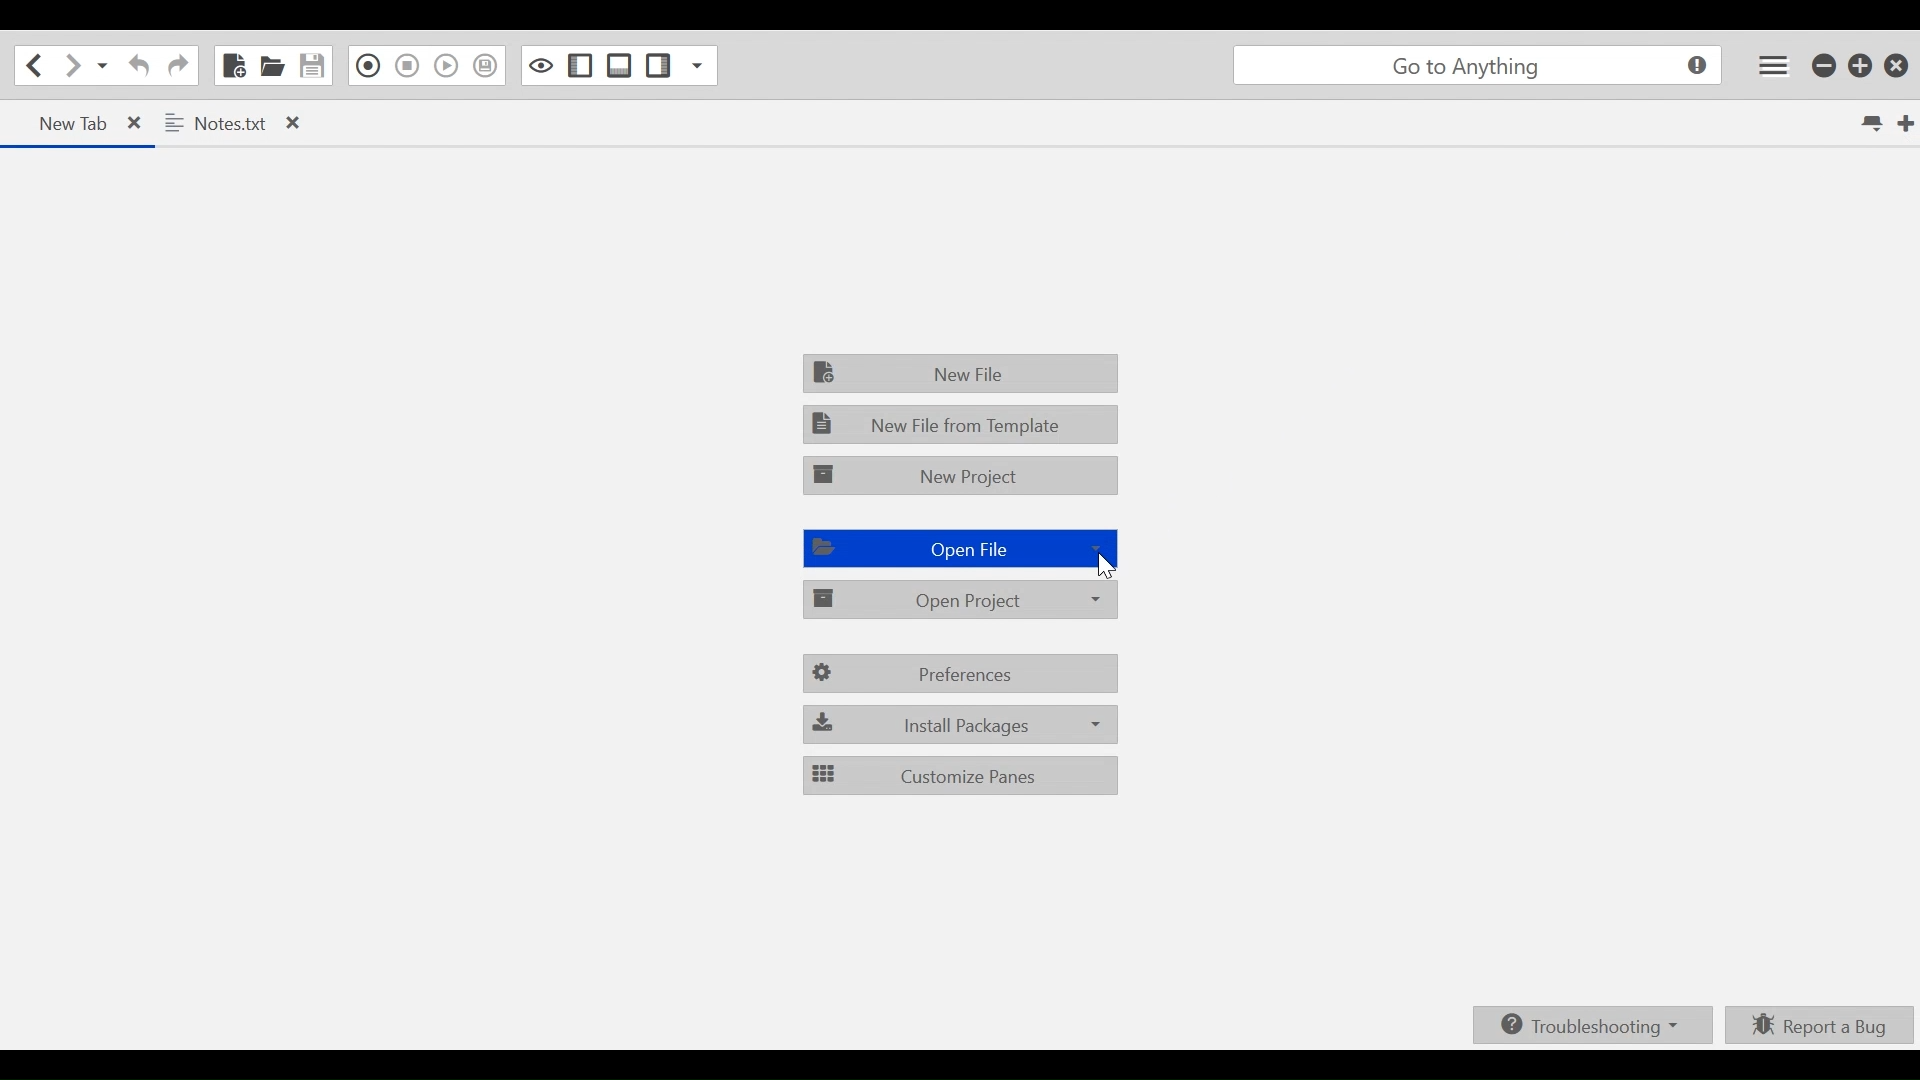 This screenshot has width=1920, height=1080. Describe the element at coordinates (220, 123) in the screenshot. I see `Notes.txt` at that location.